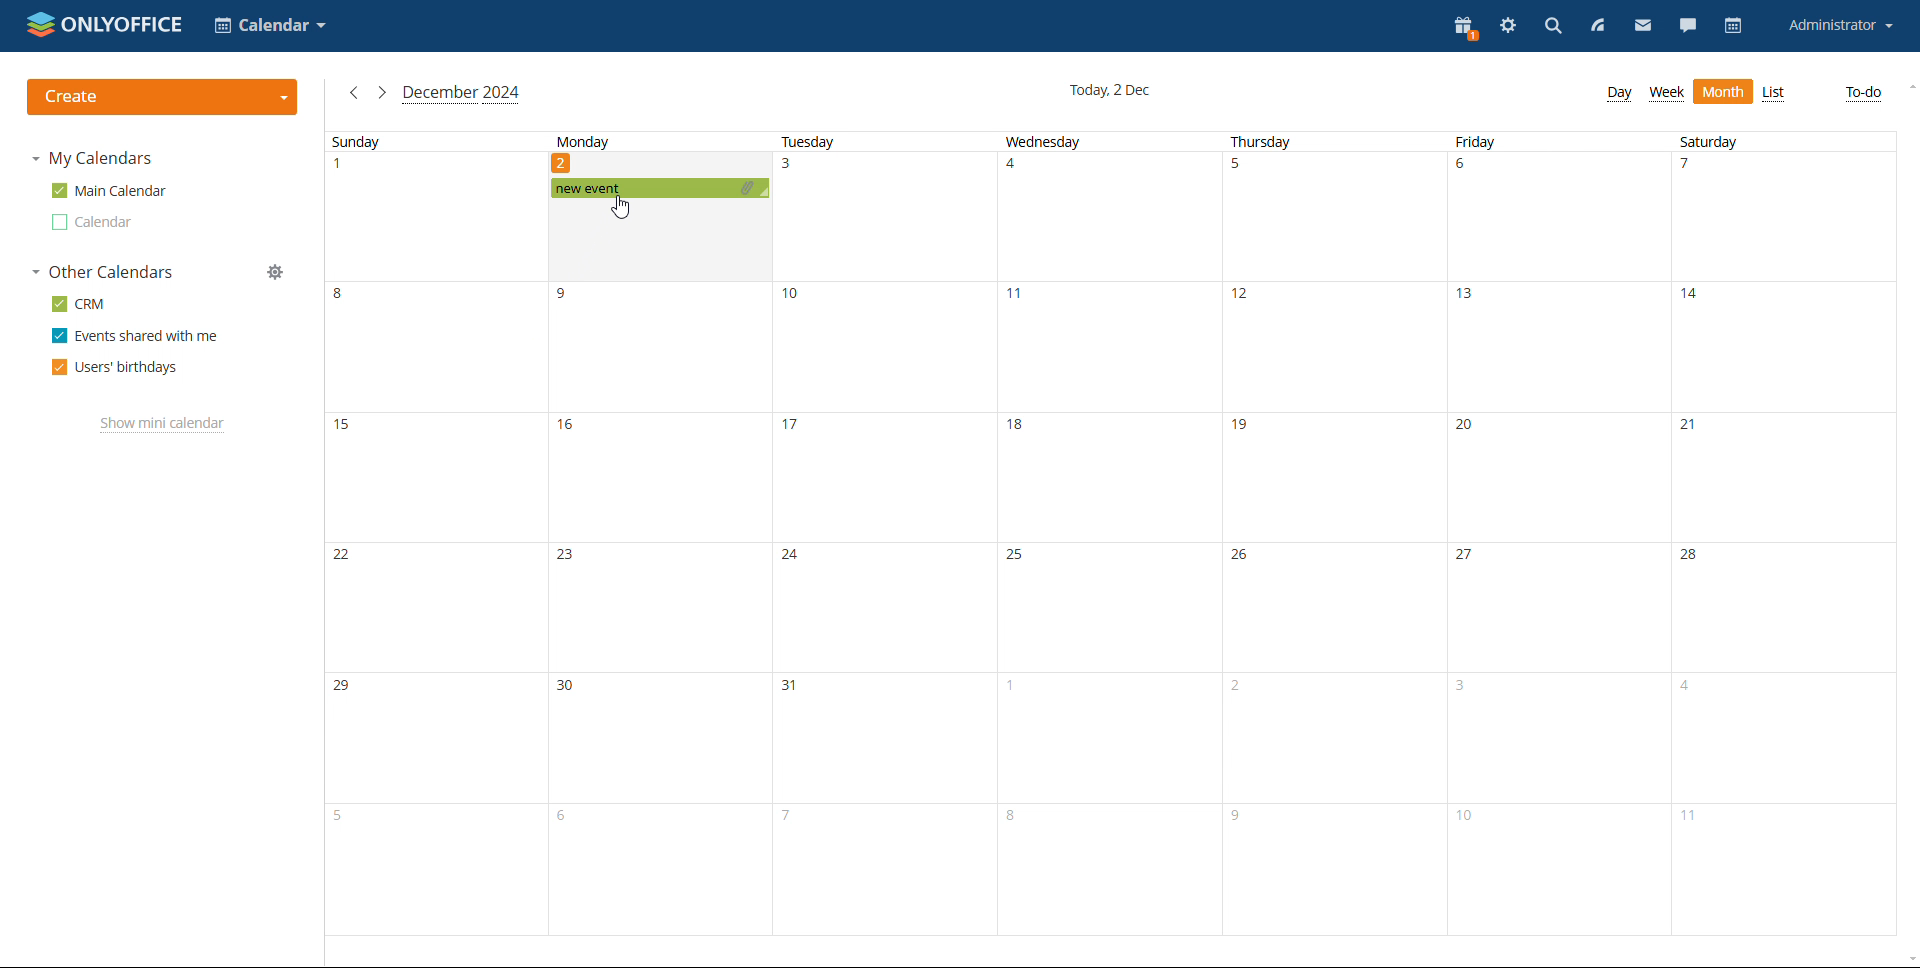  Describe the element at coordinates (584, 141) in the screenshot. I see `Monday` at that location.